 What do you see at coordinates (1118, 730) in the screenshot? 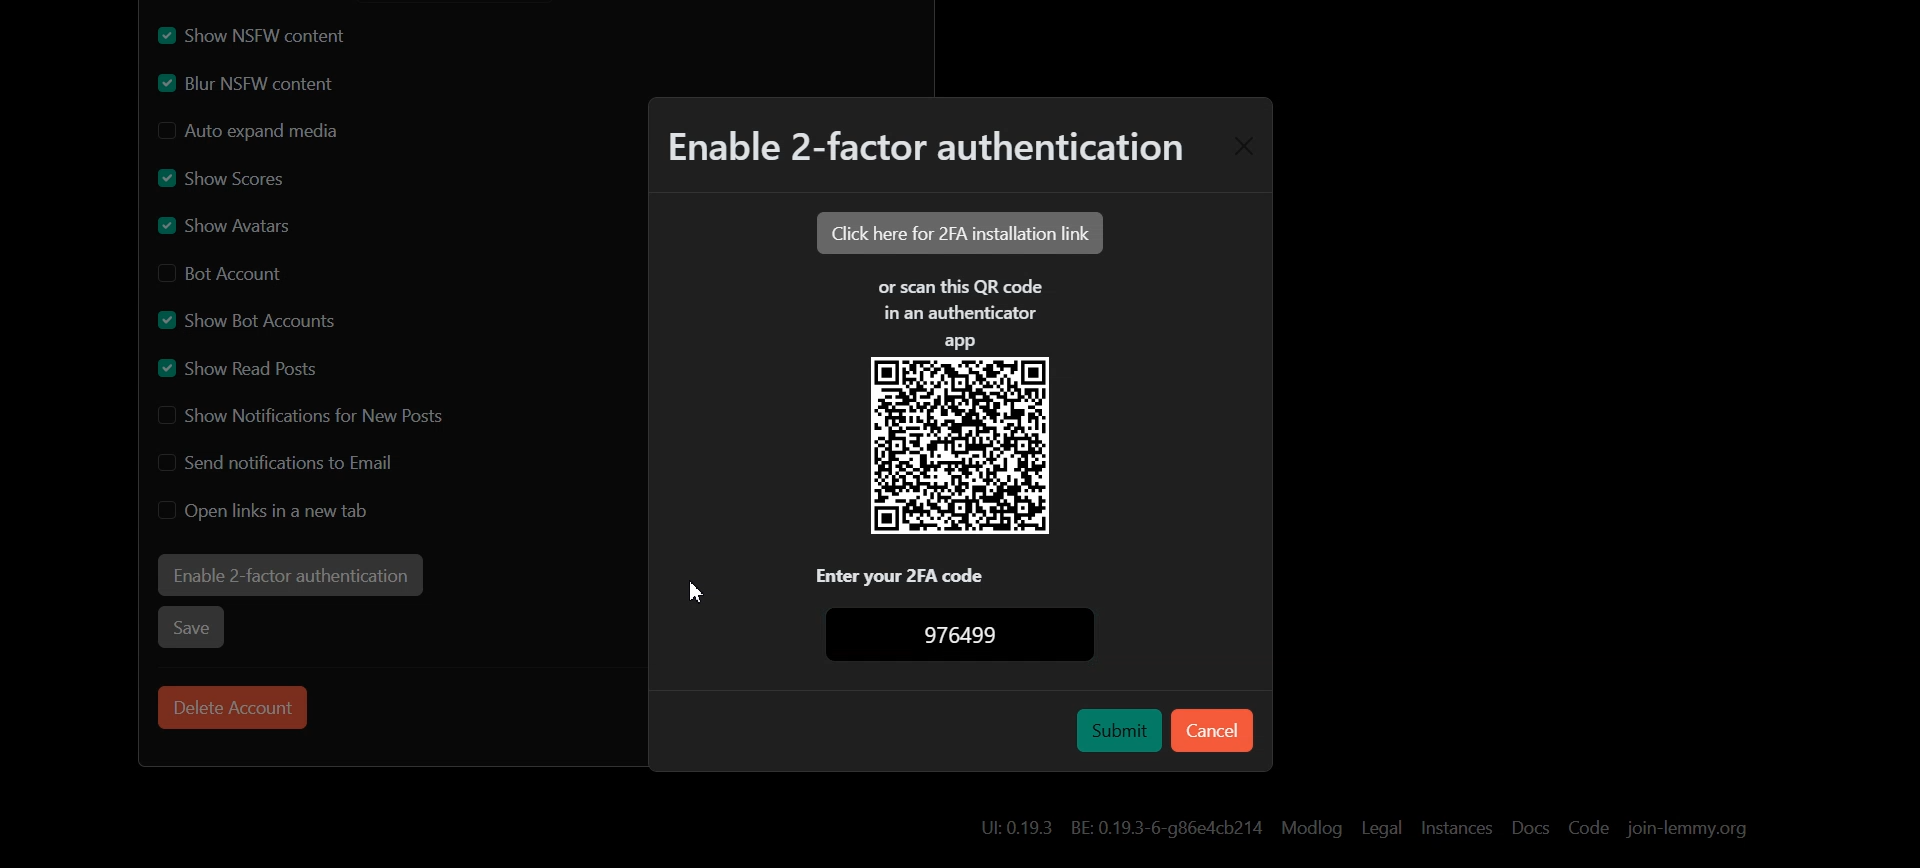
I see `Submit` at bounding box center [1118, 730].